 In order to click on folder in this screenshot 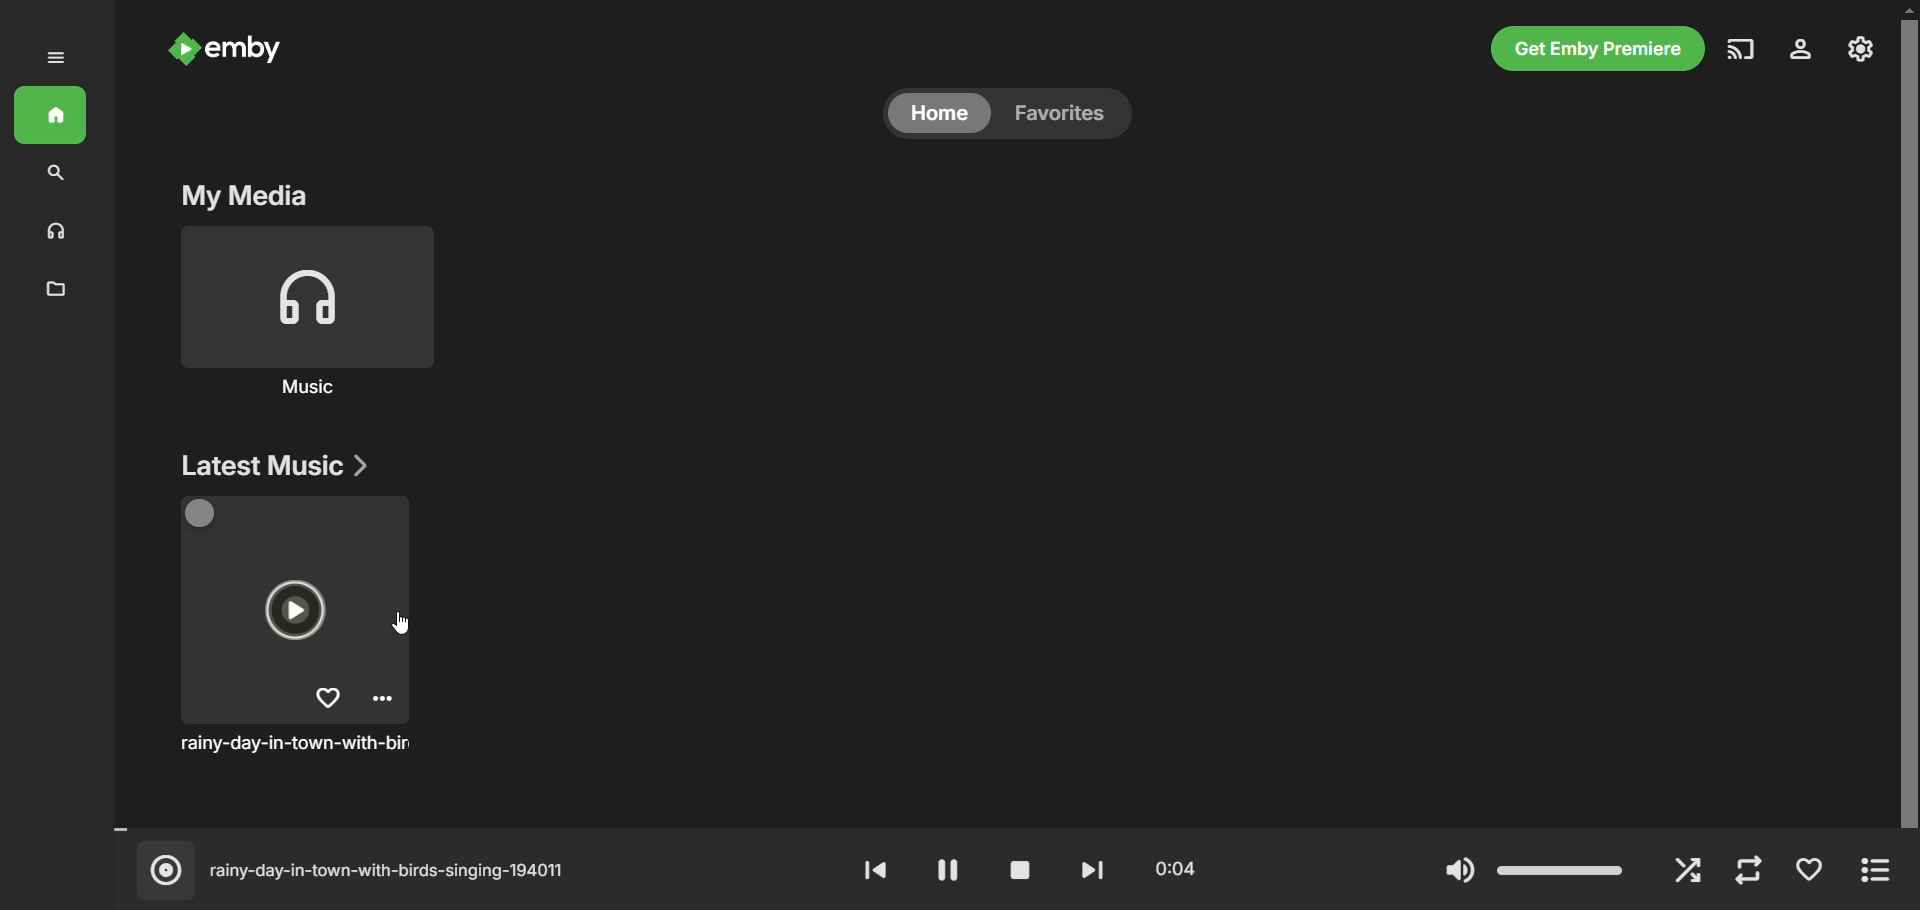, I will do `click(59, 289)`.